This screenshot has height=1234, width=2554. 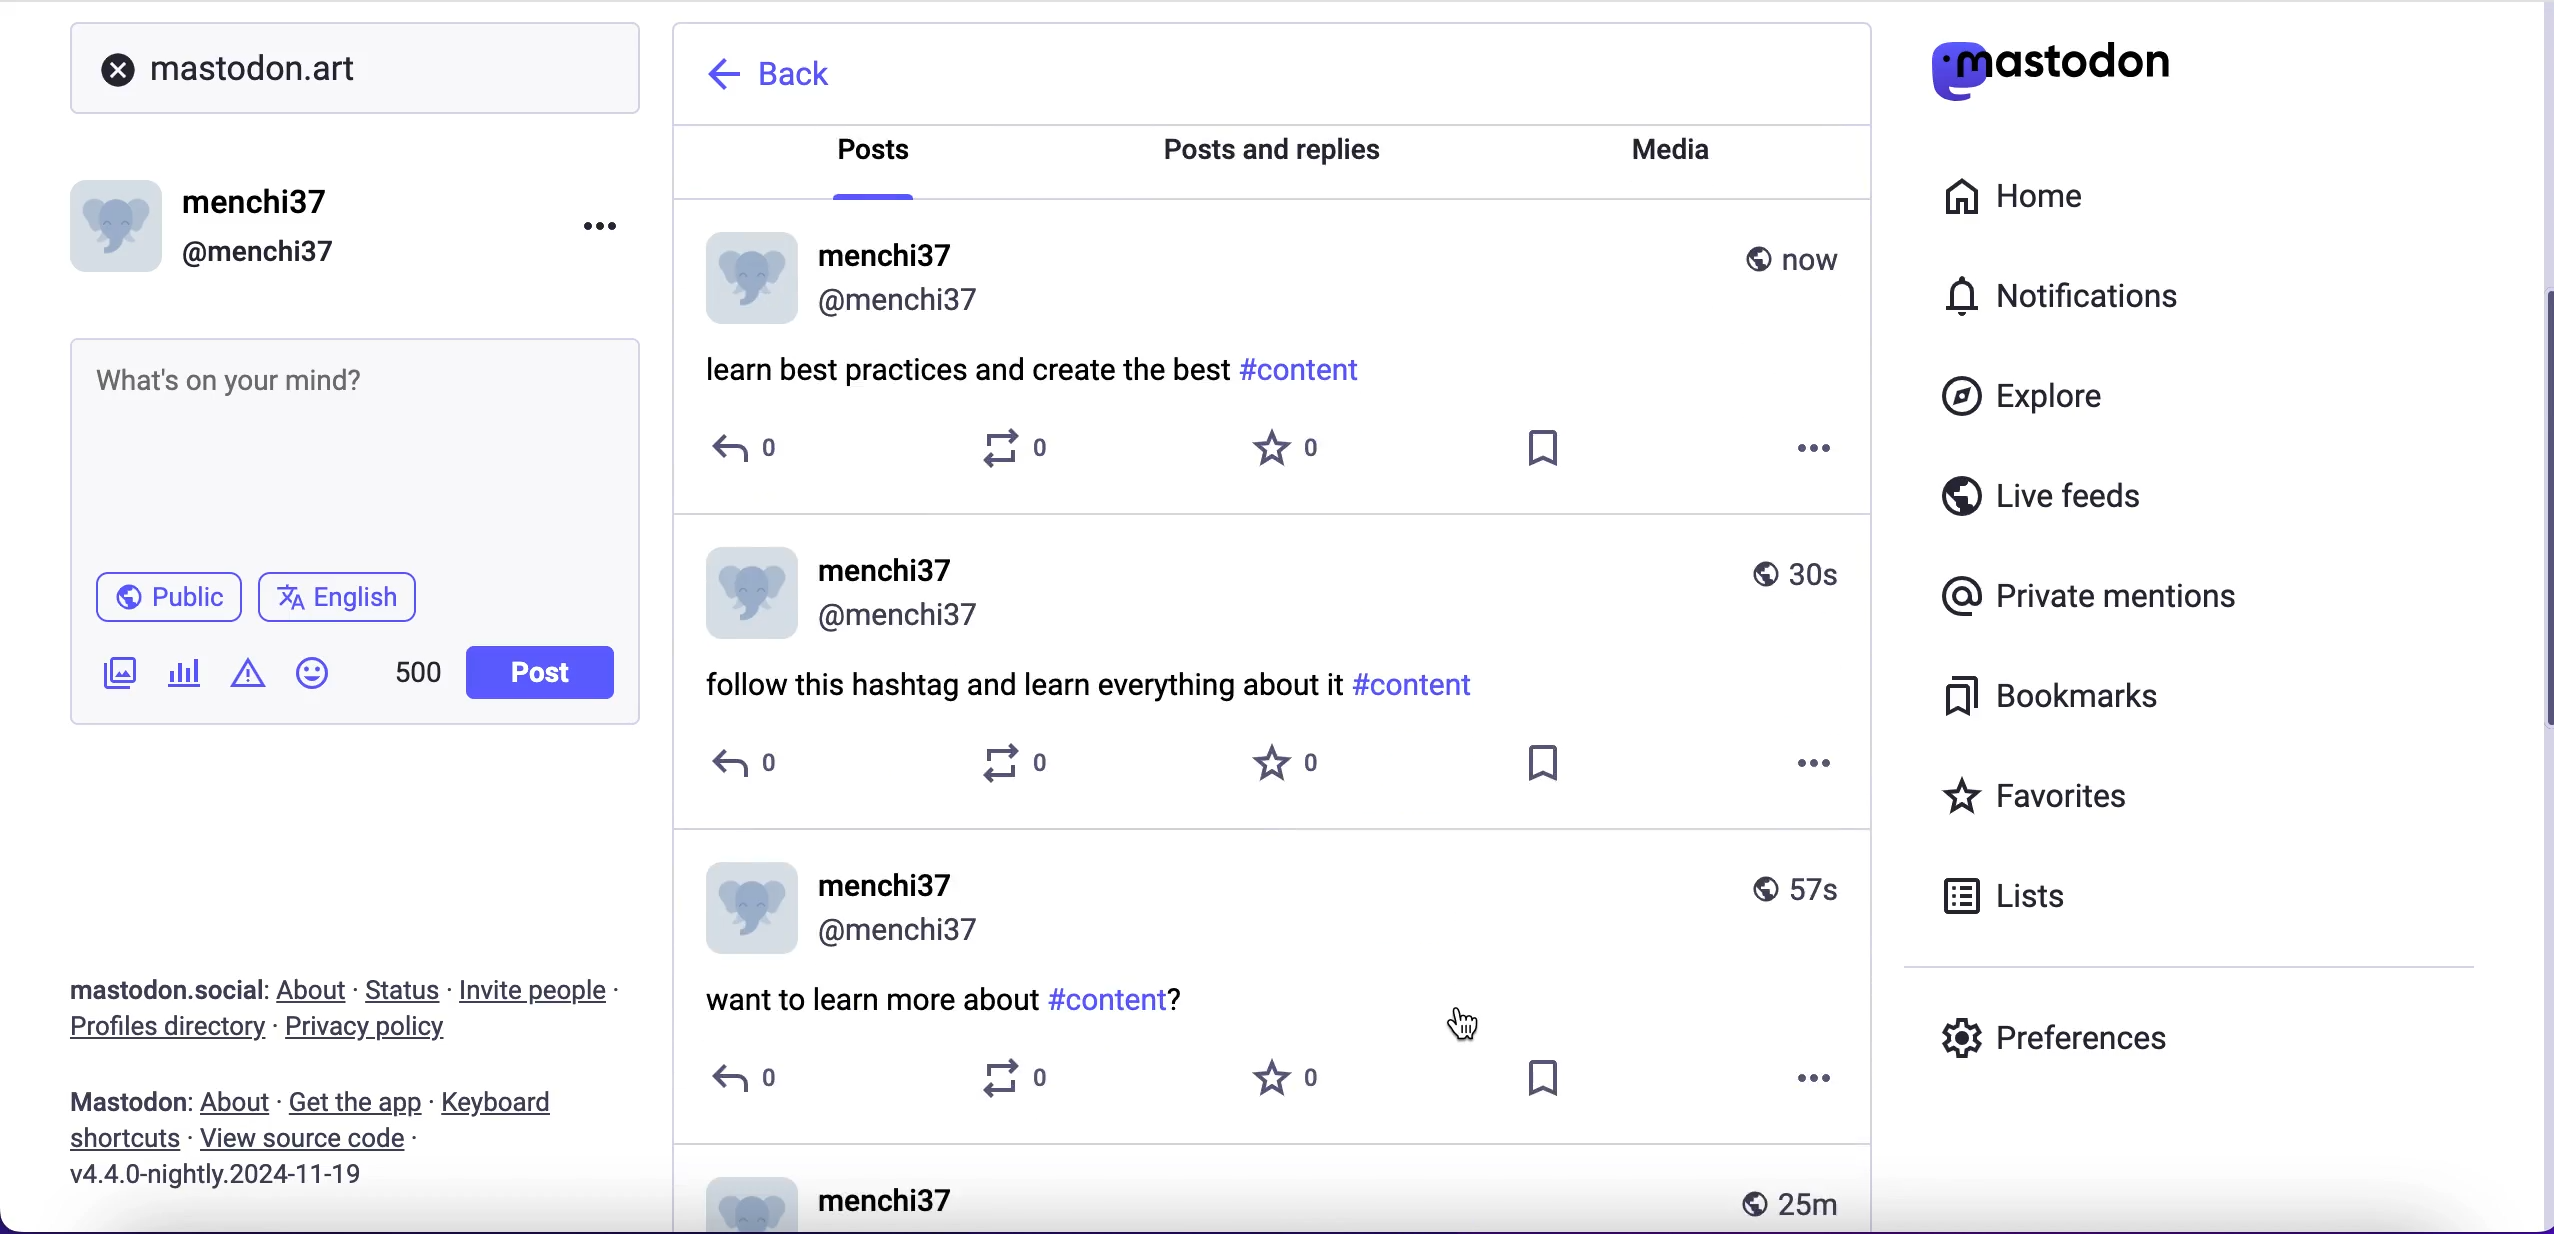 What do you see at coordinates (785, 767) in the screenshot?
I see `0 replies` at bounding box center [785, 767].